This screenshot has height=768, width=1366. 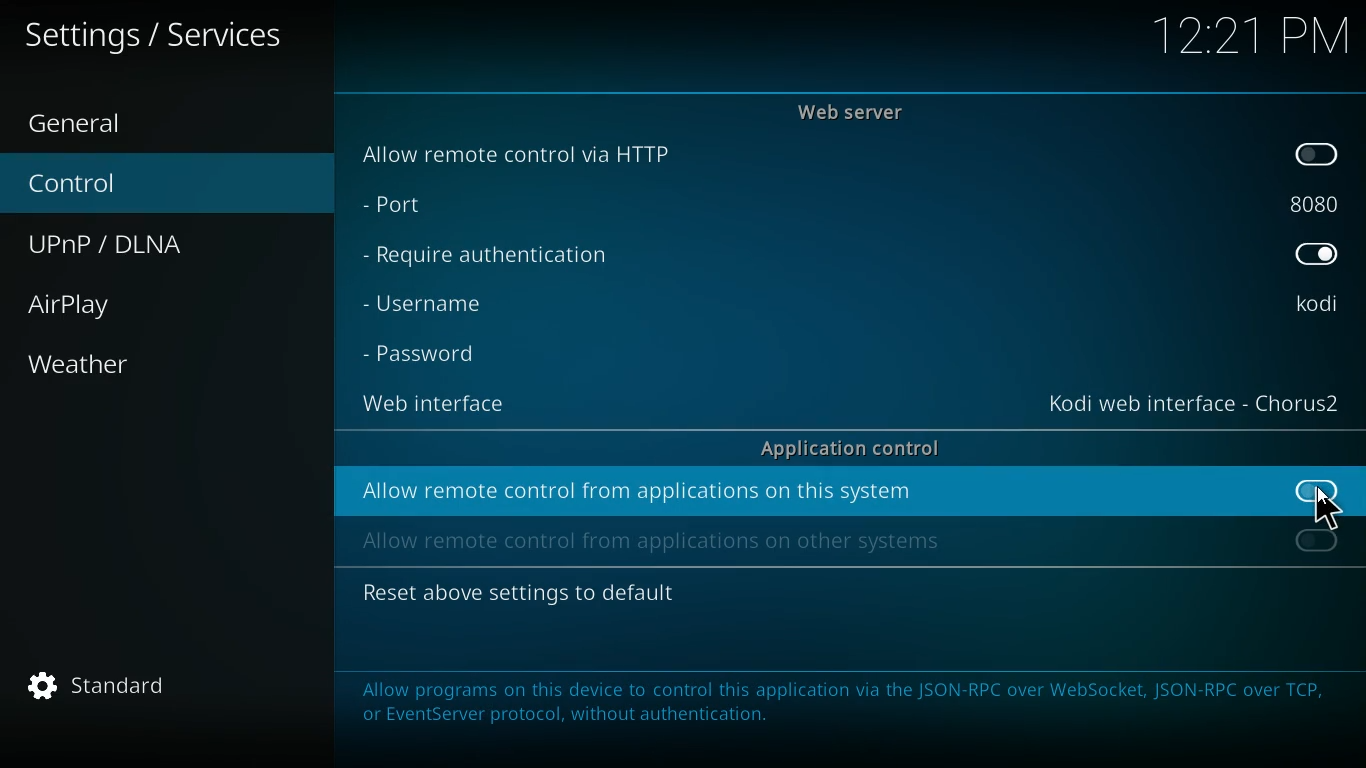 I want to click on reset, so click(x=517, y=595).